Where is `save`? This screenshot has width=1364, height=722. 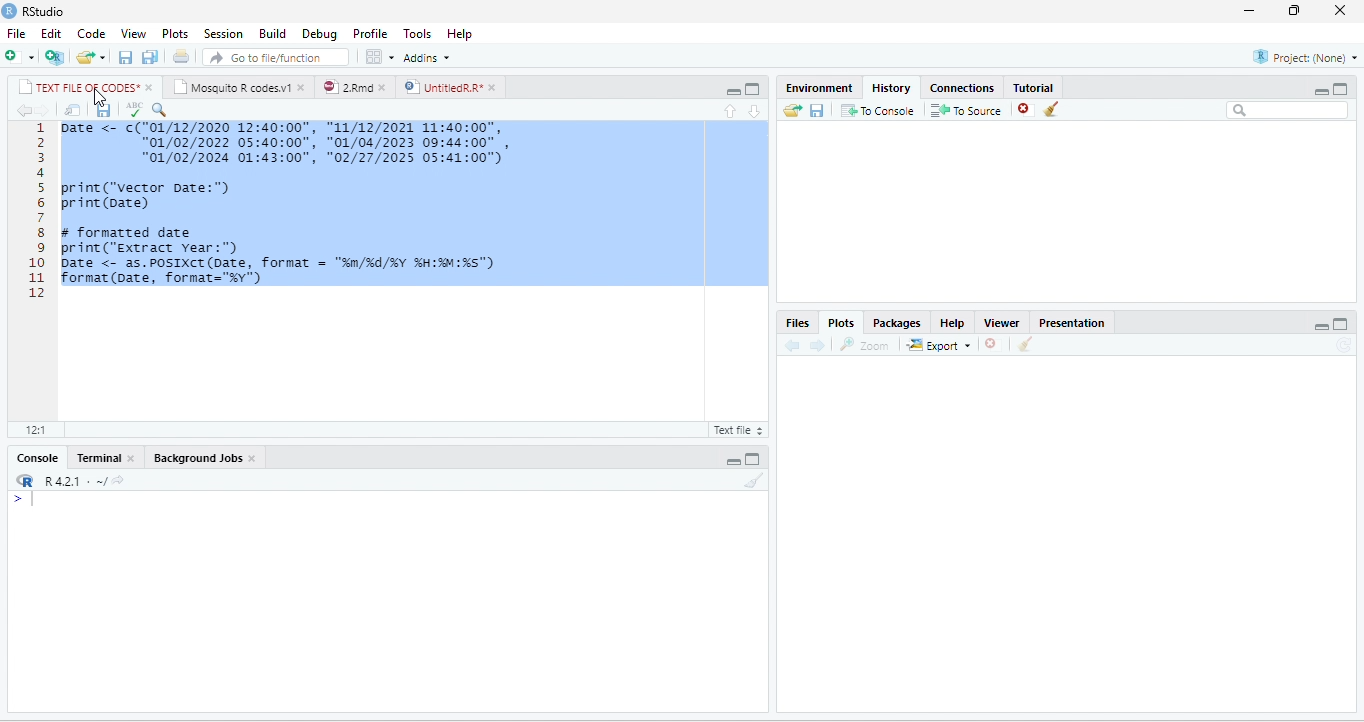 save is located at coordinates (126, 57).